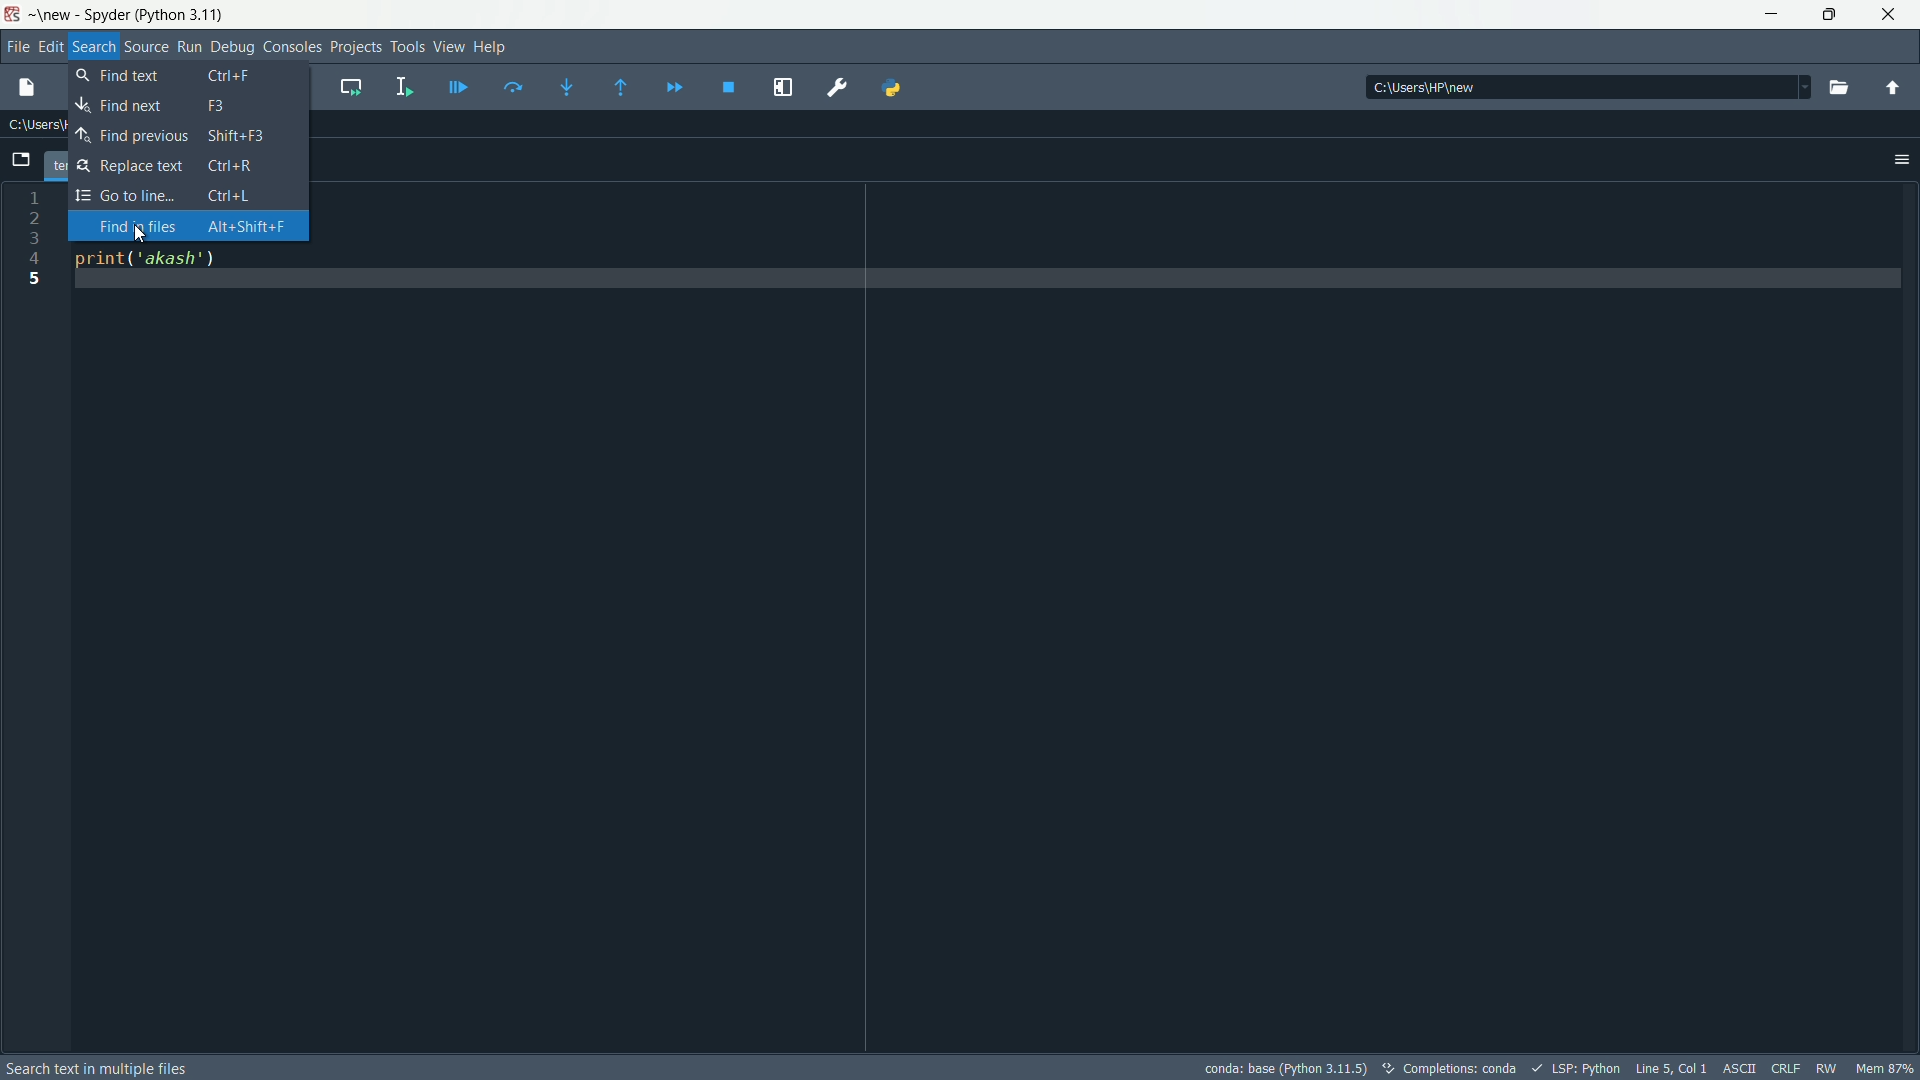  What do you see at coordinates (839, 89) in the screenshot?
I see `preferences` at bounding box center [839, 89].